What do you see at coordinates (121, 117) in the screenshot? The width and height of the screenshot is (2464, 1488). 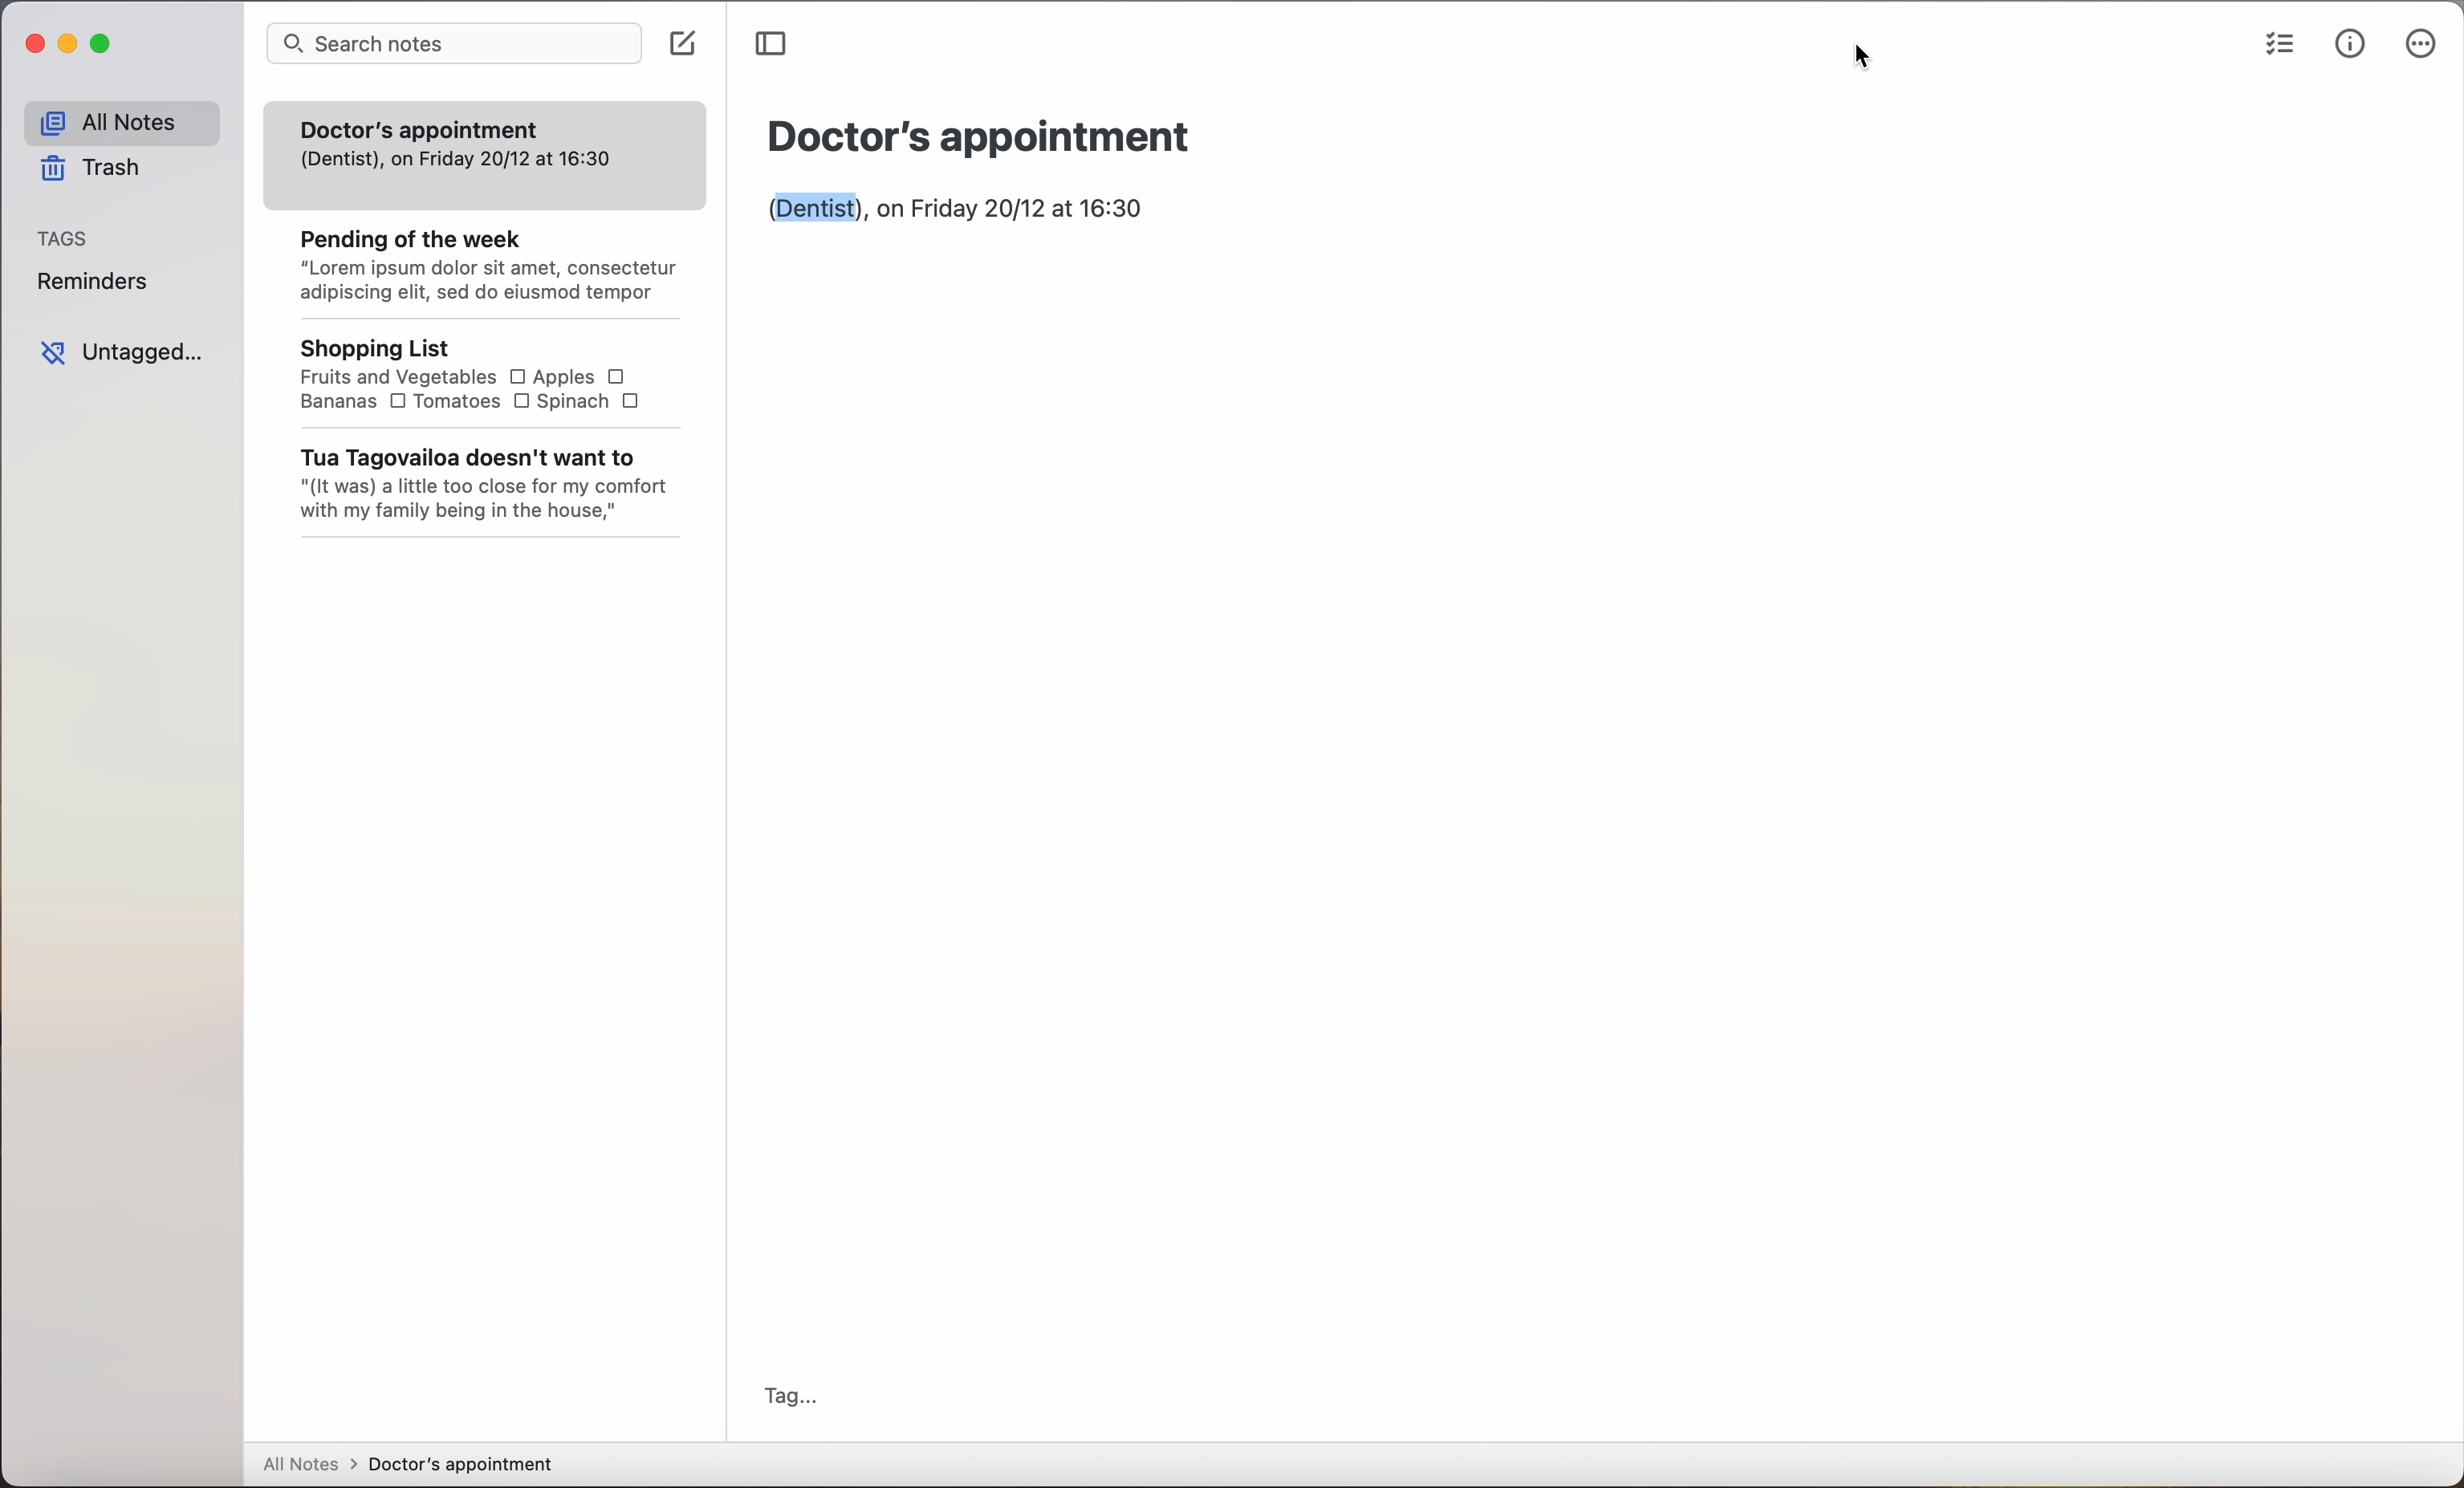 I see `all notes` at bounding box center [121, 117].